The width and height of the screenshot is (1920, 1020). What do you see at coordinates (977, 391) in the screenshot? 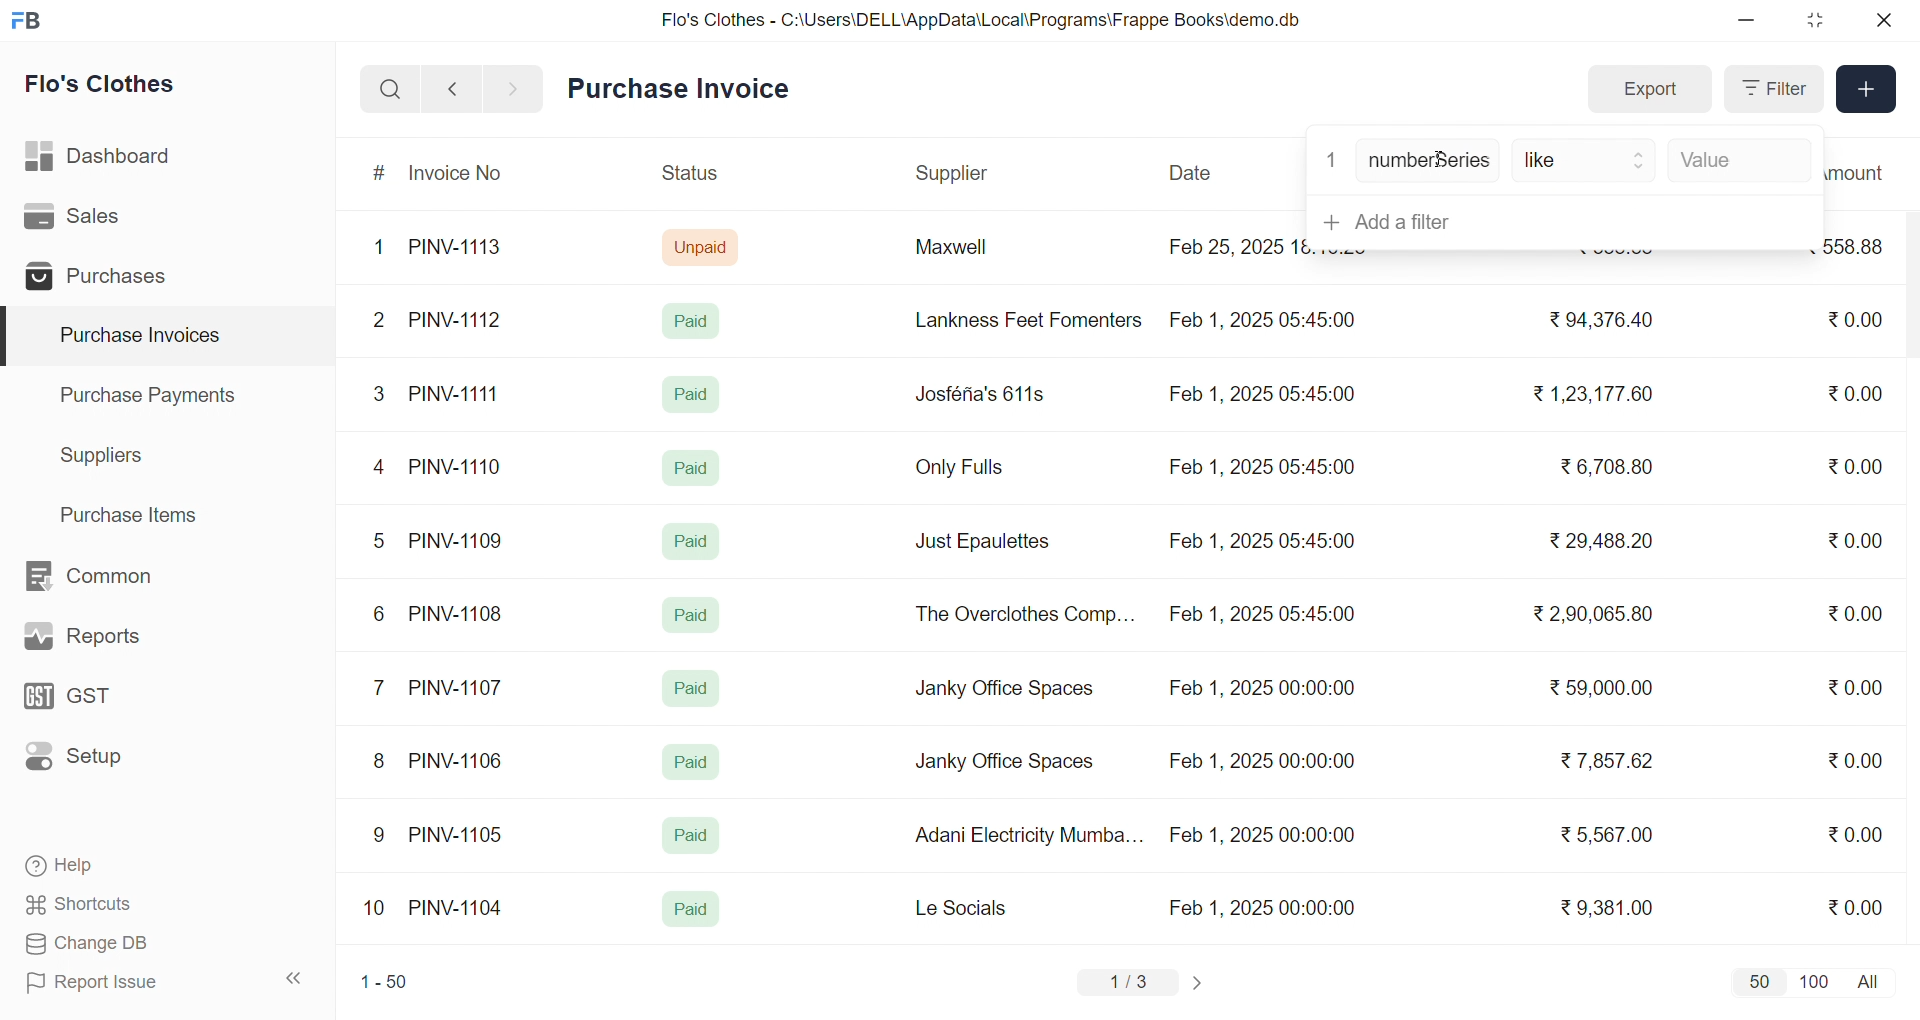
I see `Josféria's 611s` at bounding box center [977, 391].